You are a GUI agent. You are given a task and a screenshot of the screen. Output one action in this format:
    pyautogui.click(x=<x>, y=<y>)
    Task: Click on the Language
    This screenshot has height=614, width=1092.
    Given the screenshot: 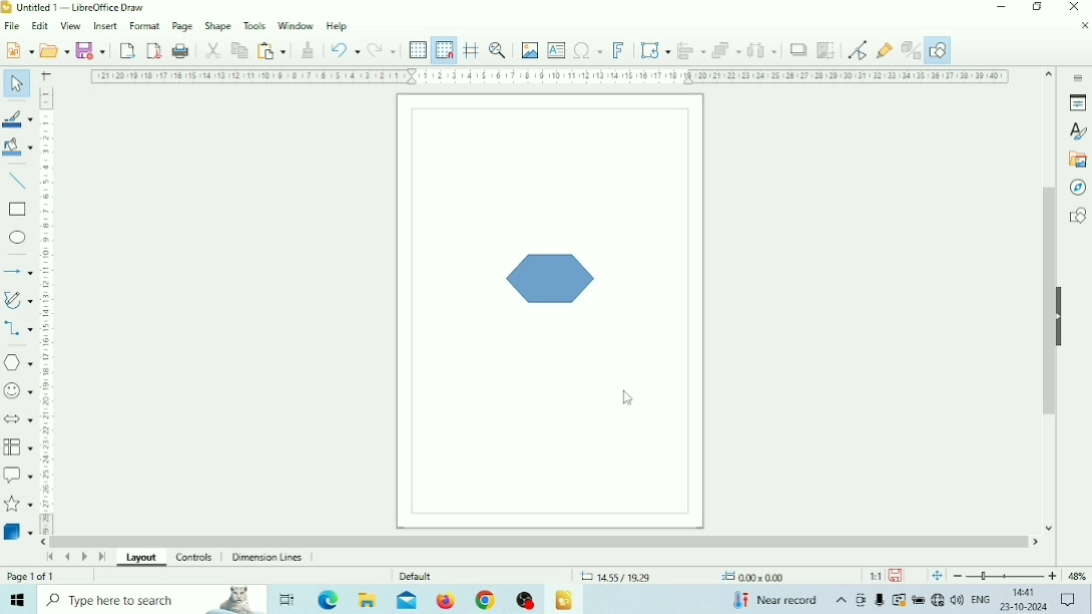 What is the action you would take?
    pyautogui.click(x=982, y=600)
    